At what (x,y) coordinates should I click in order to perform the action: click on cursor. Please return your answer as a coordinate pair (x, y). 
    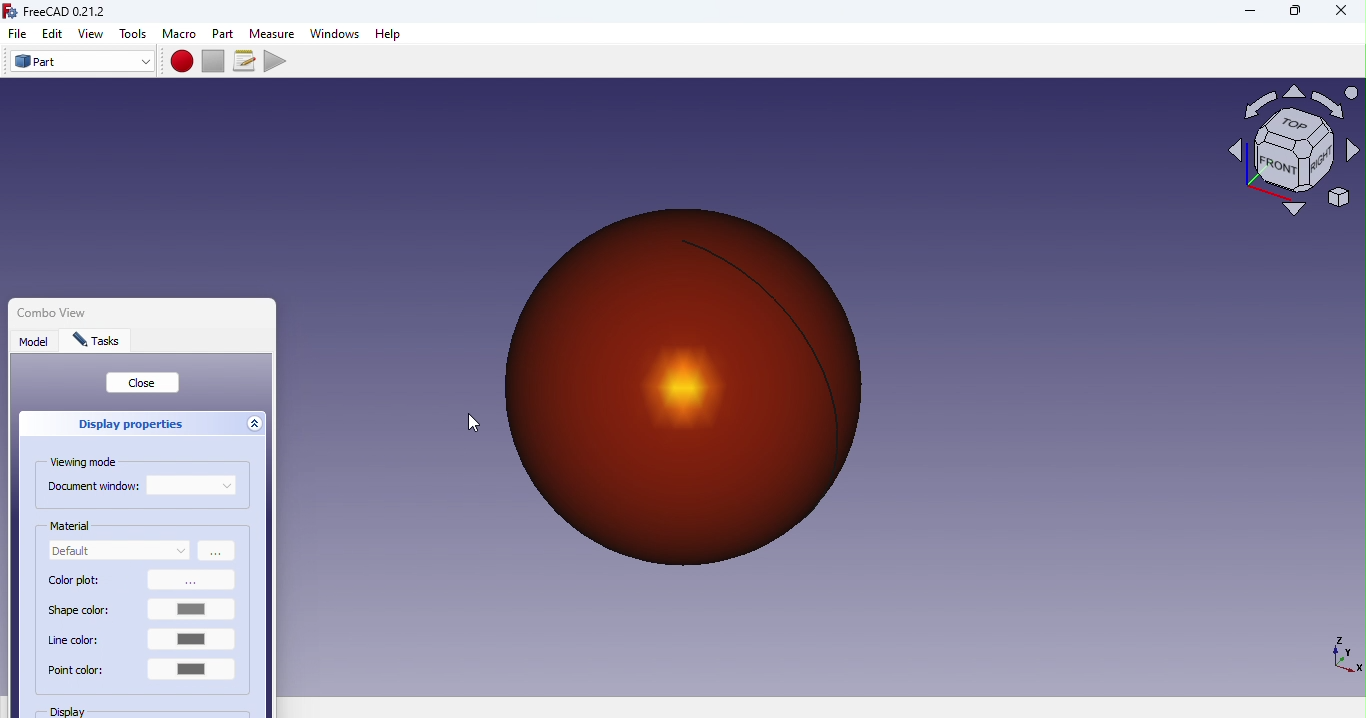
    Looking at the image, I should click on (472, 422).